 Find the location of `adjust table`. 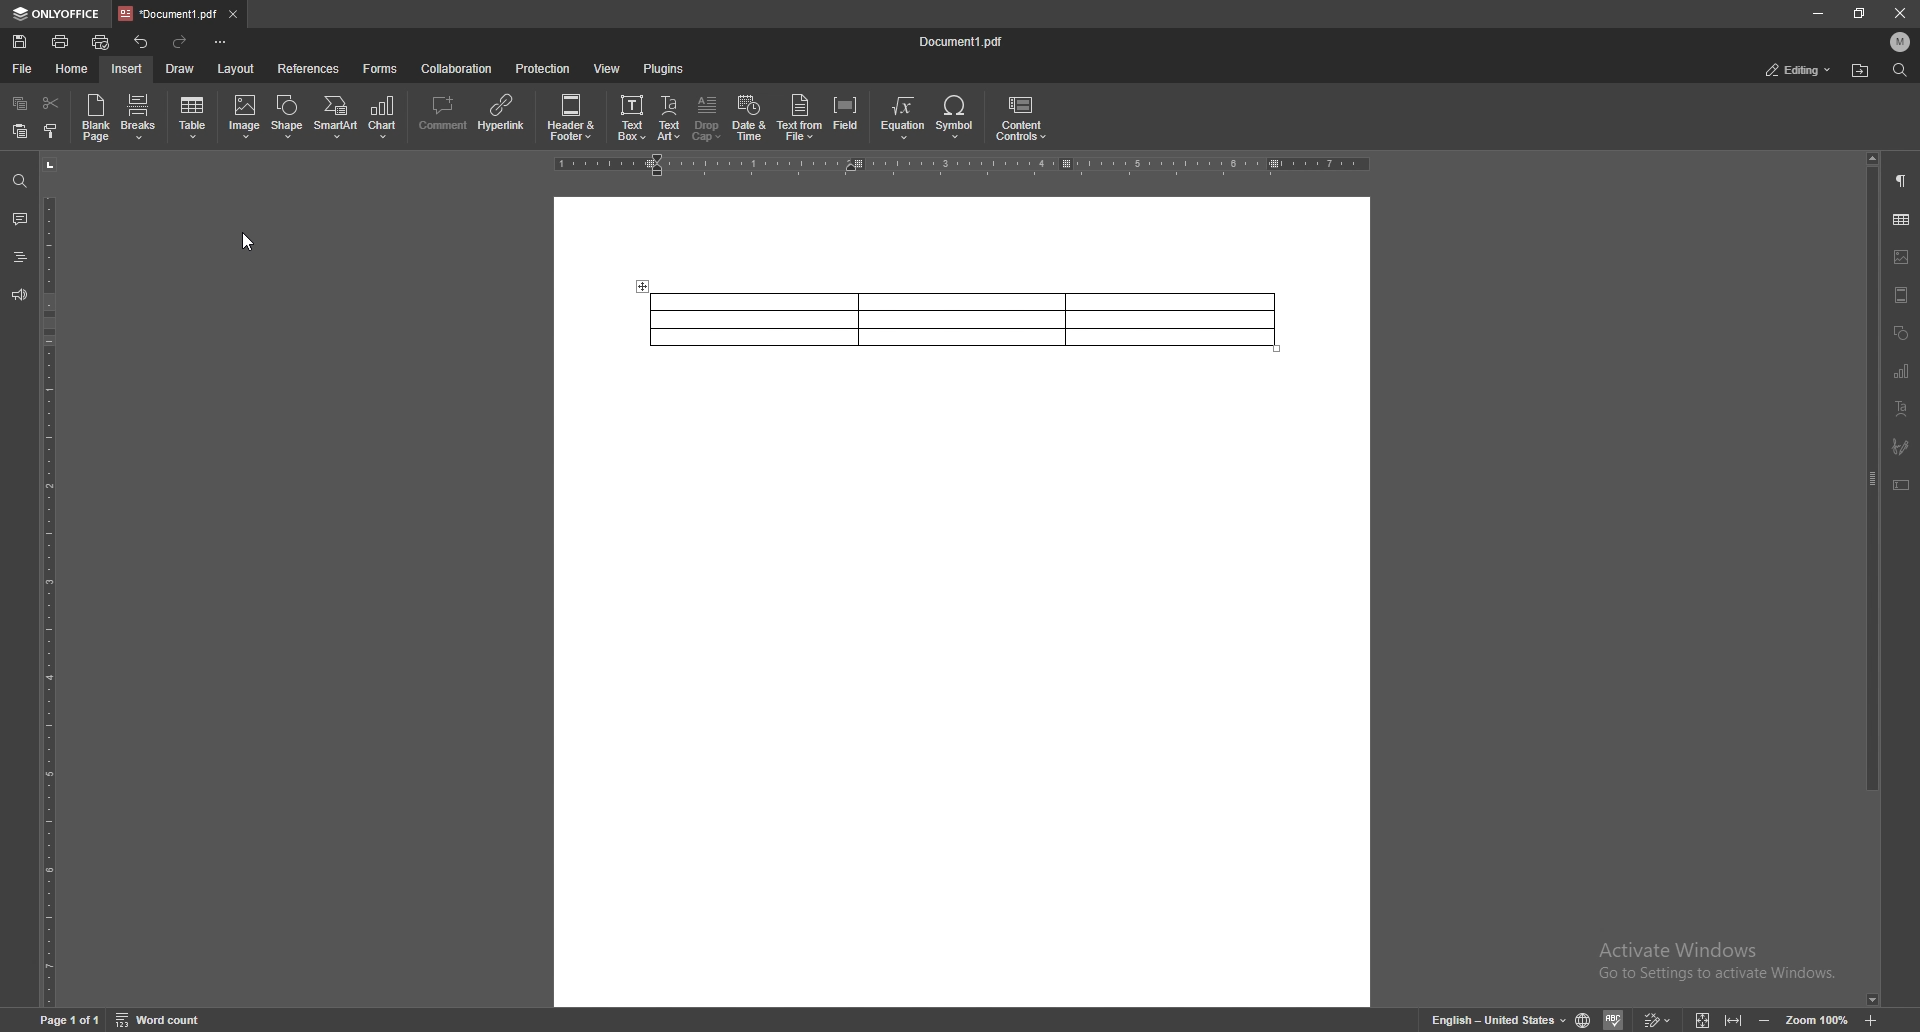

adjust table is located at coordinates (641, 286).